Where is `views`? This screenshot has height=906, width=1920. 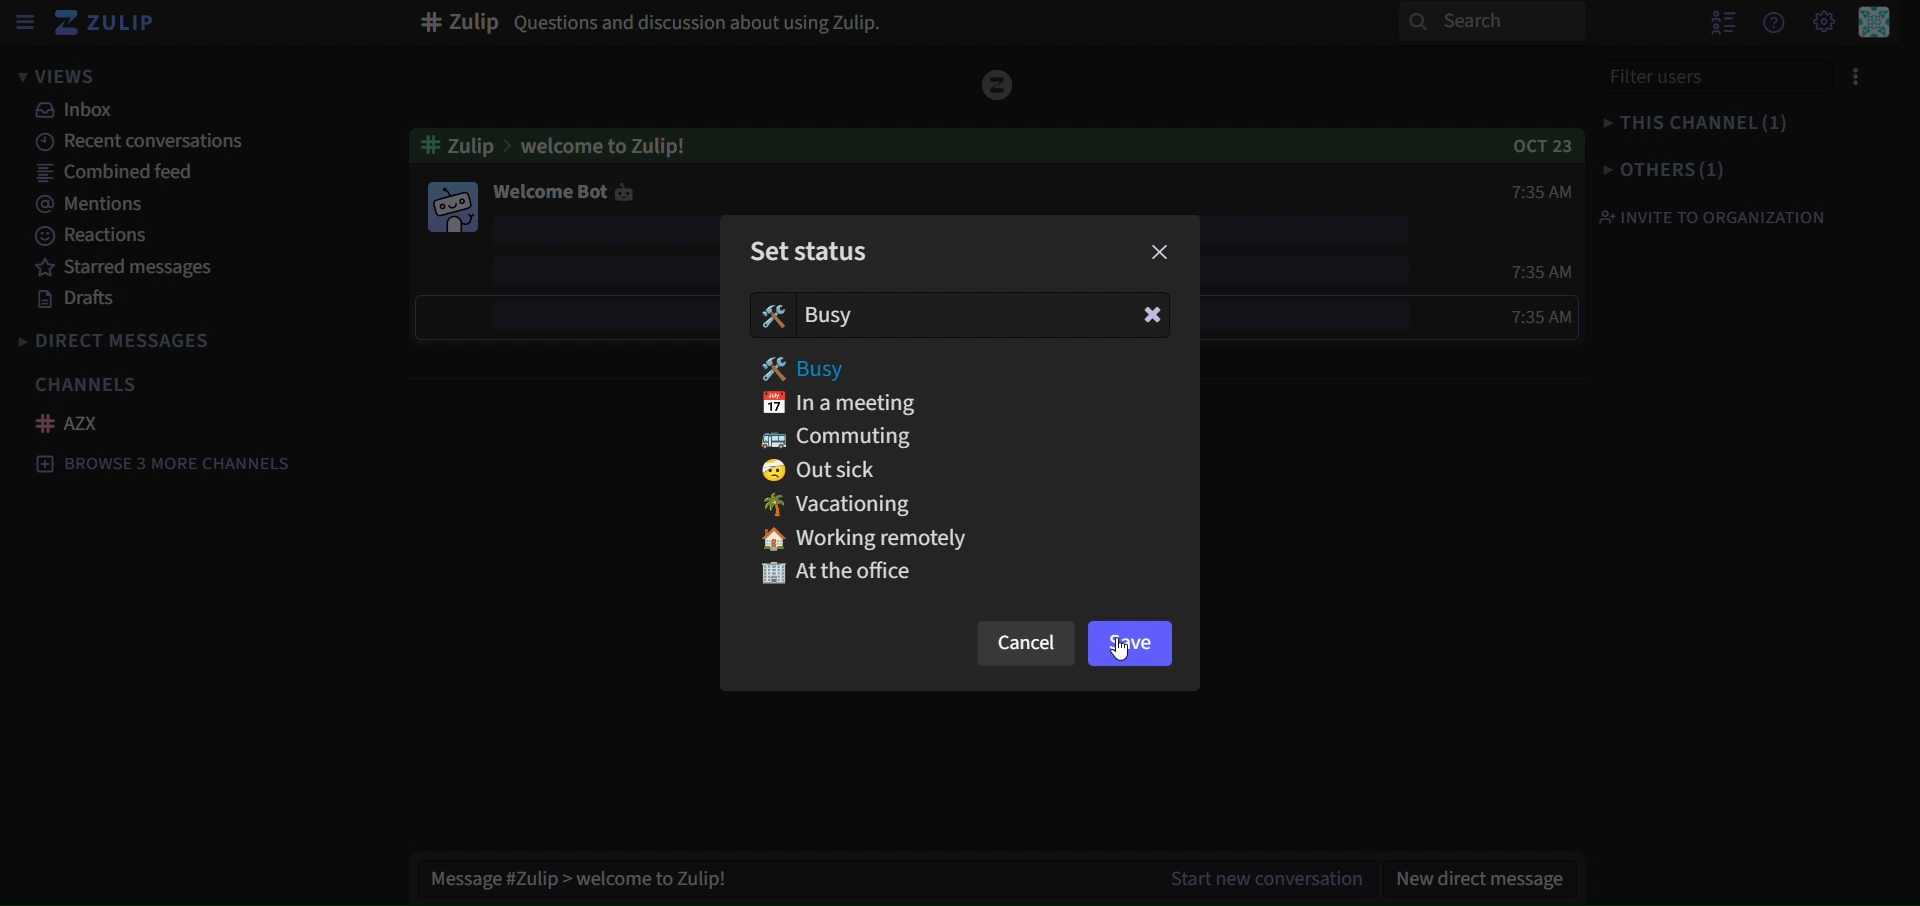
views is located at coordinates (76, 78).